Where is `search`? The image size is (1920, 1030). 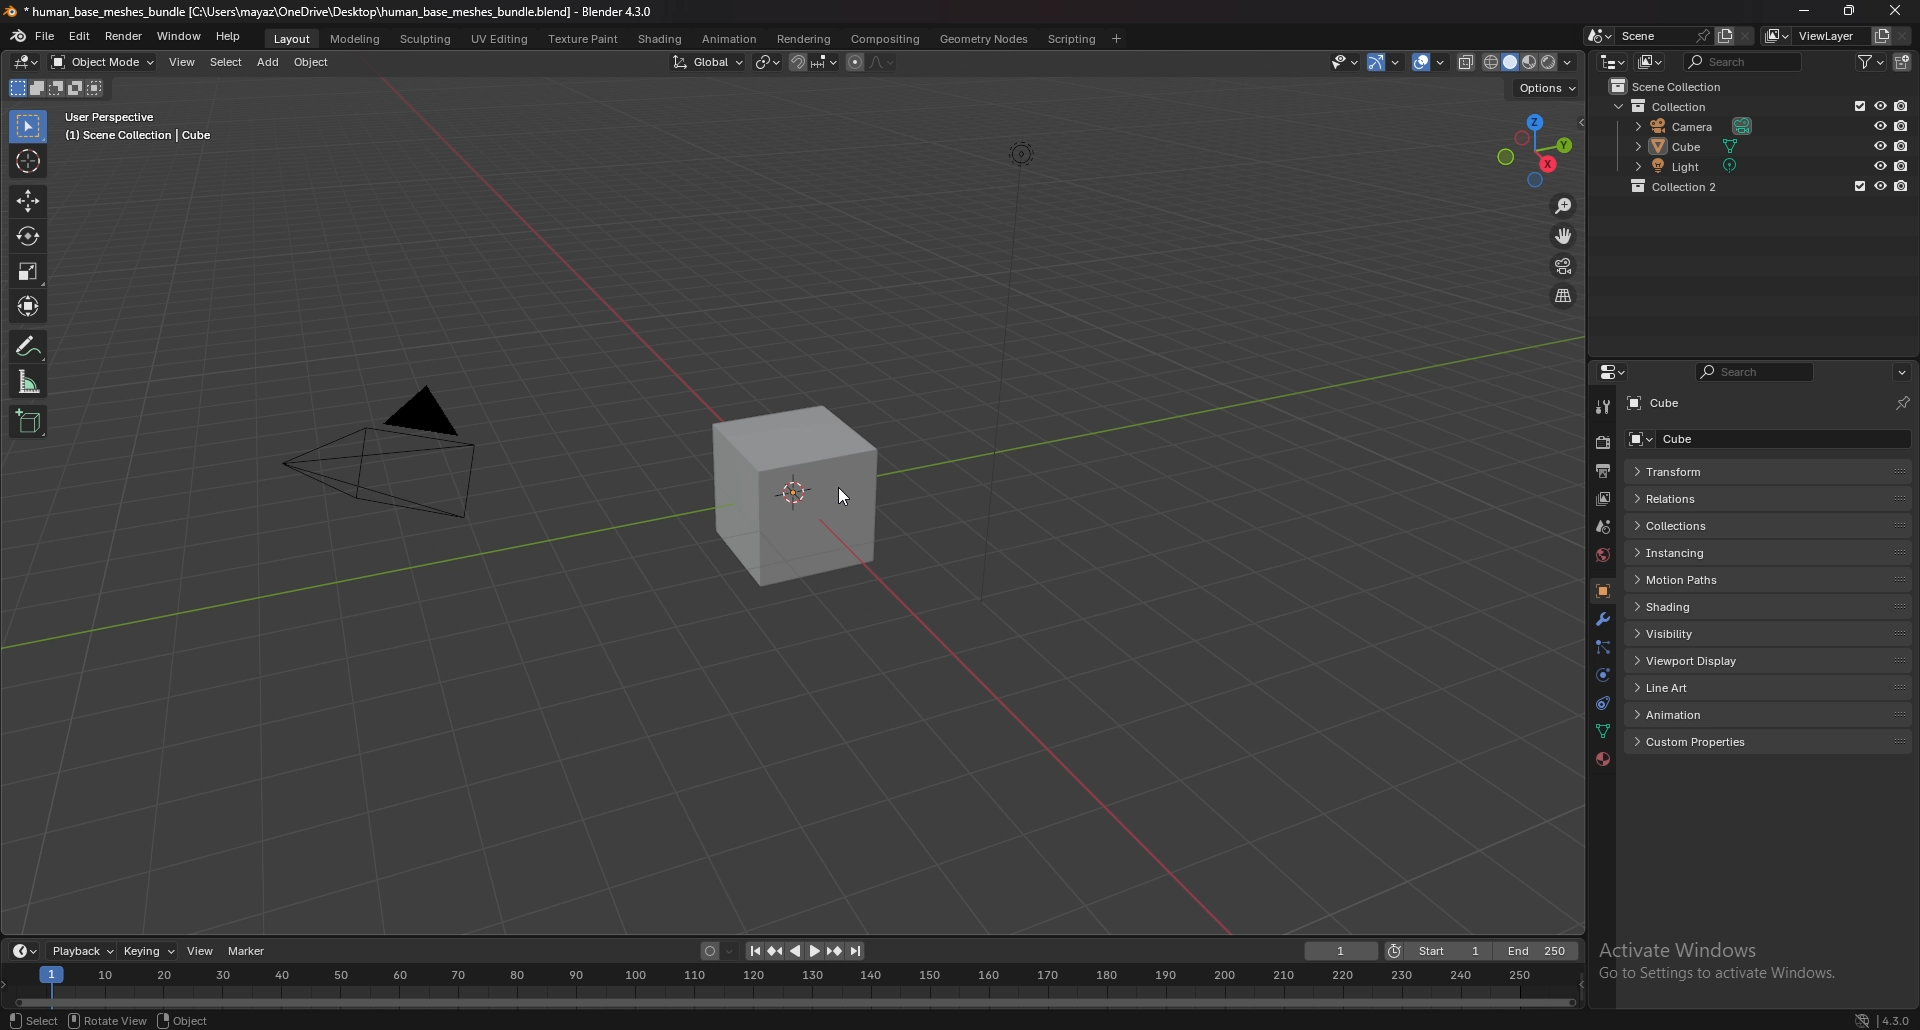 search is located at coordinates (1752, 374).